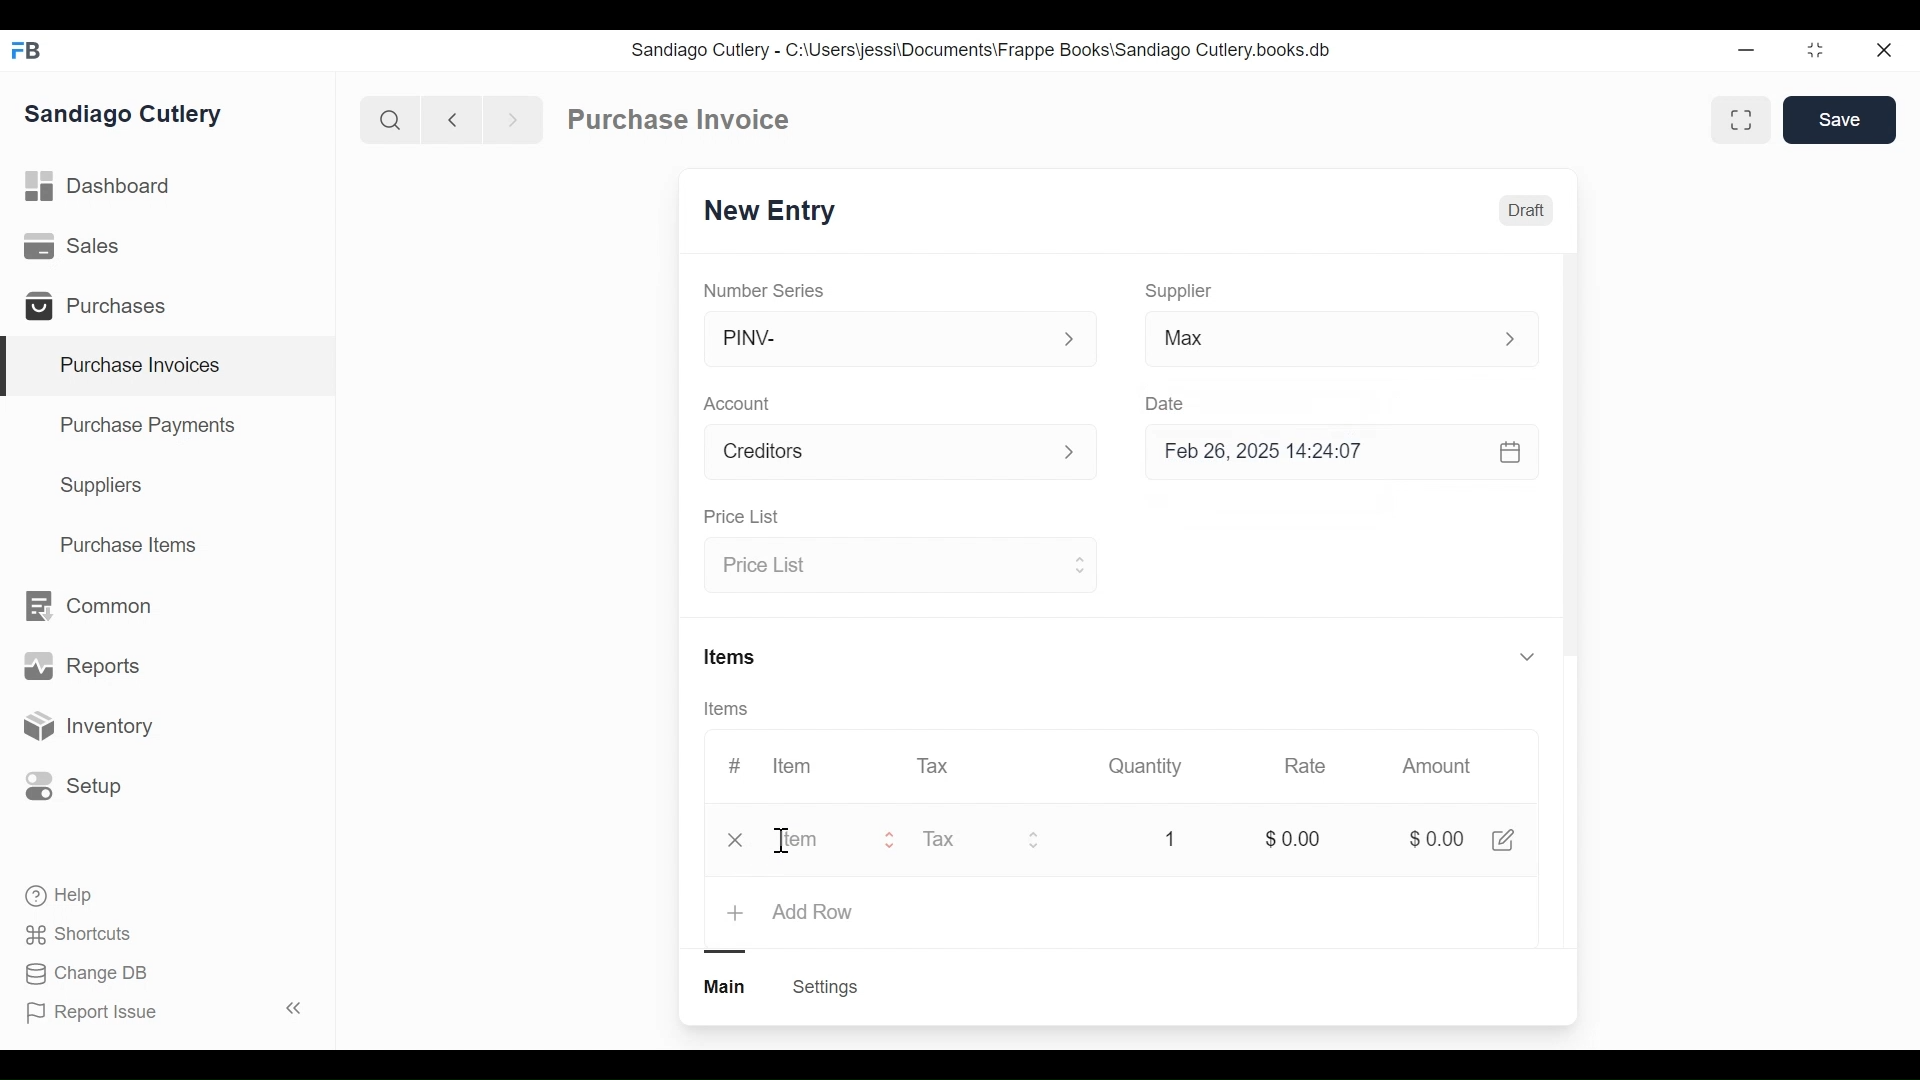 This screenshot has width=1920, height=1080. Describe the element at coordinates (100, 187) in the screenshot. I see `Dashboard` at that location.